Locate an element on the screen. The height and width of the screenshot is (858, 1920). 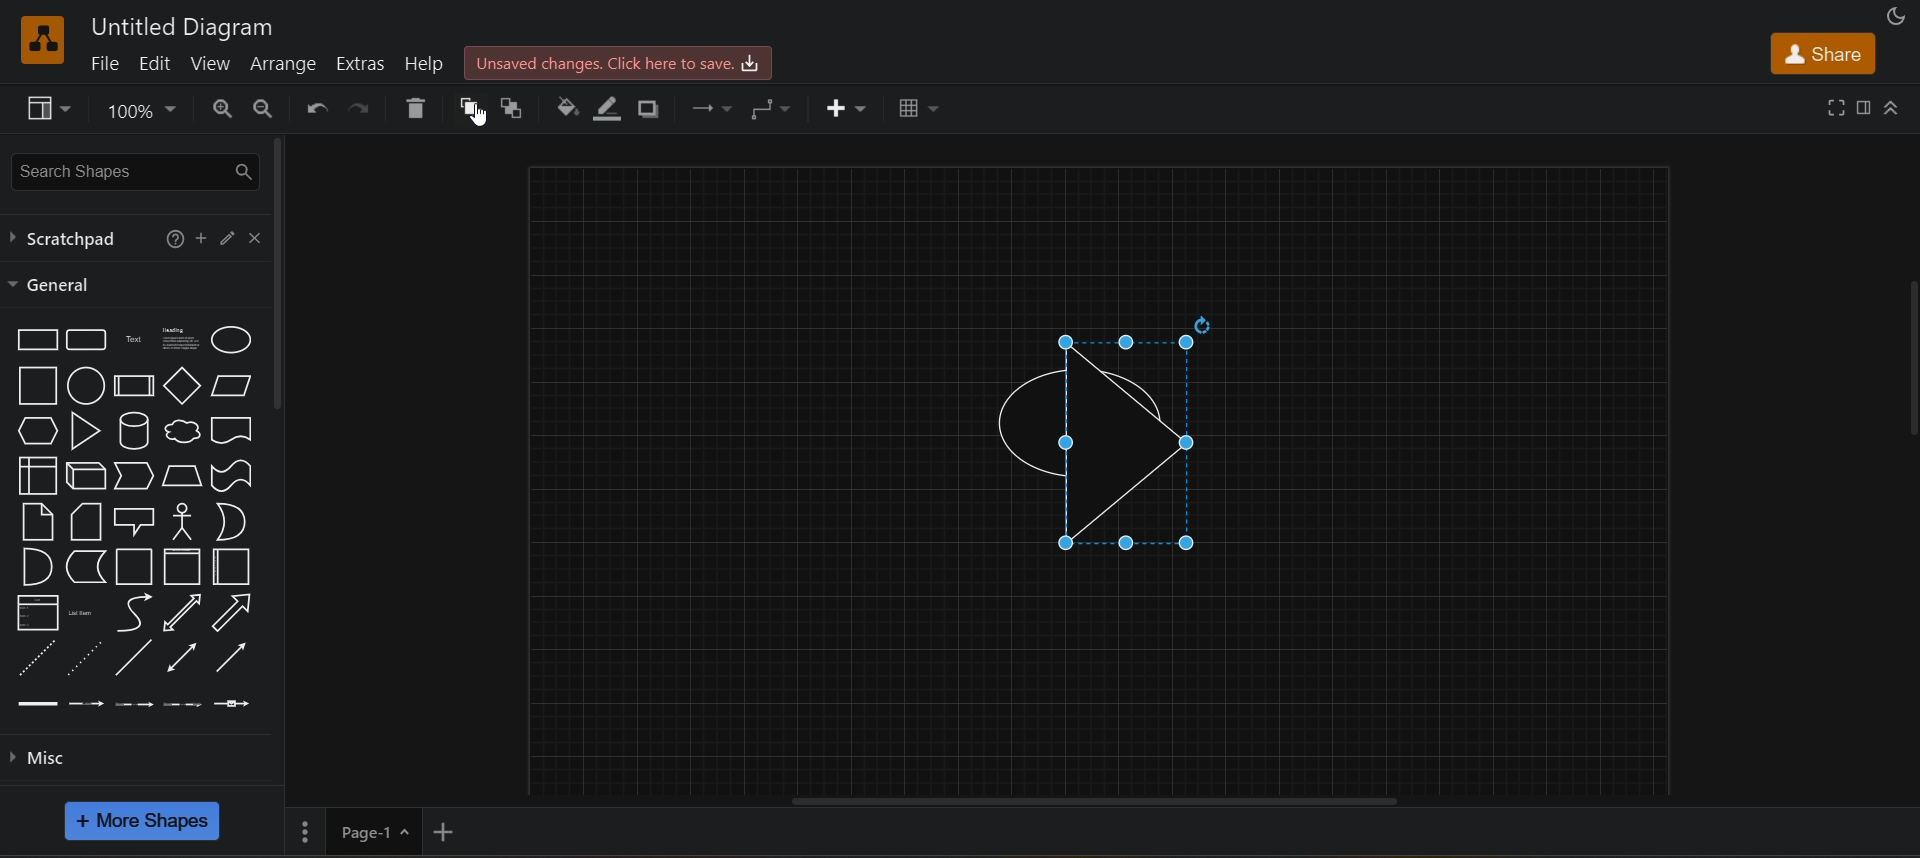
table is located at coordinates (918, 109).